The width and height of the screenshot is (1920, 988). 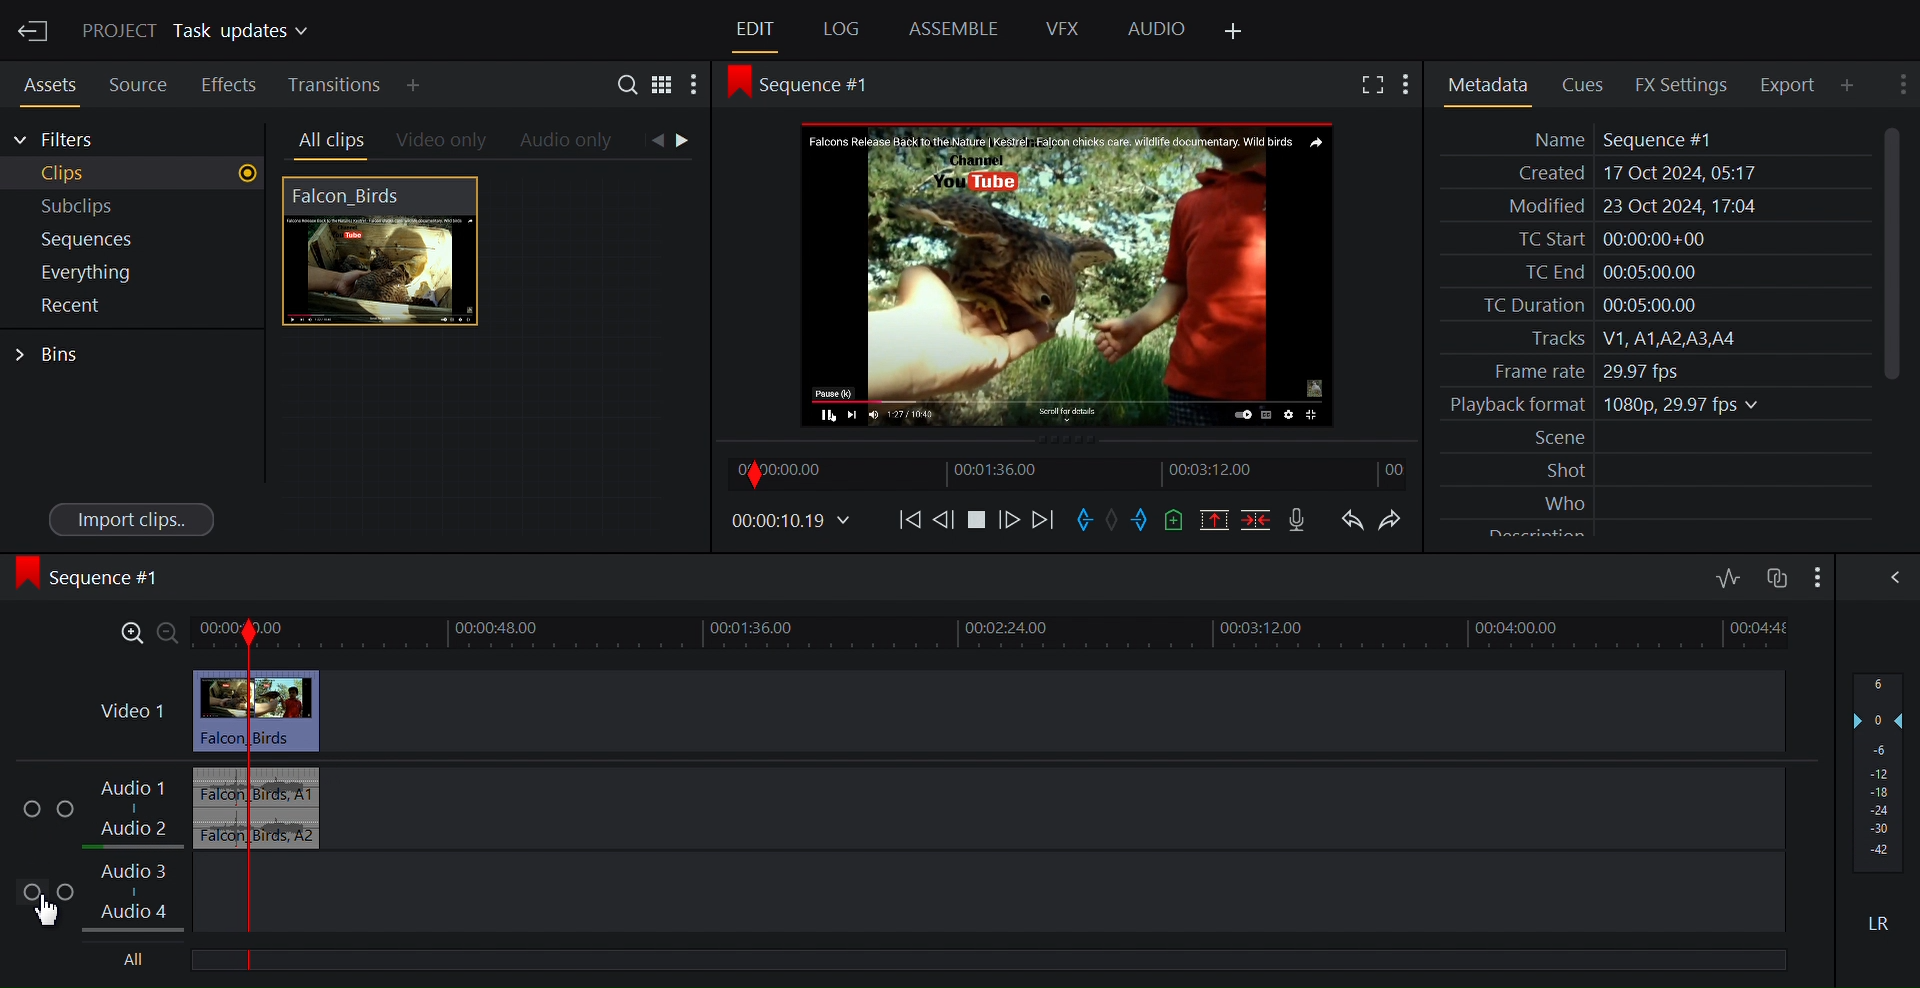 I want to click on Clip Thumbnail, so click(x=483, y=359).